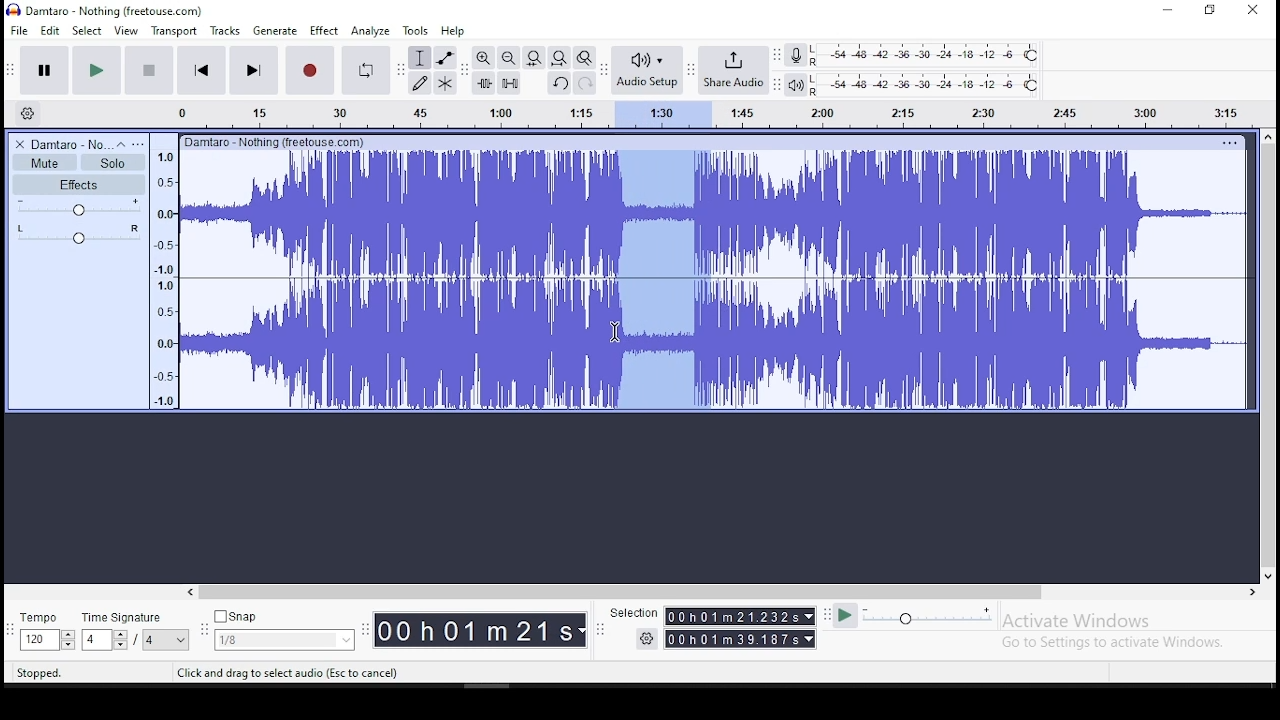  Describe the element at coordinates (648, 638) in the screenshot. I see `Settings` at that location.